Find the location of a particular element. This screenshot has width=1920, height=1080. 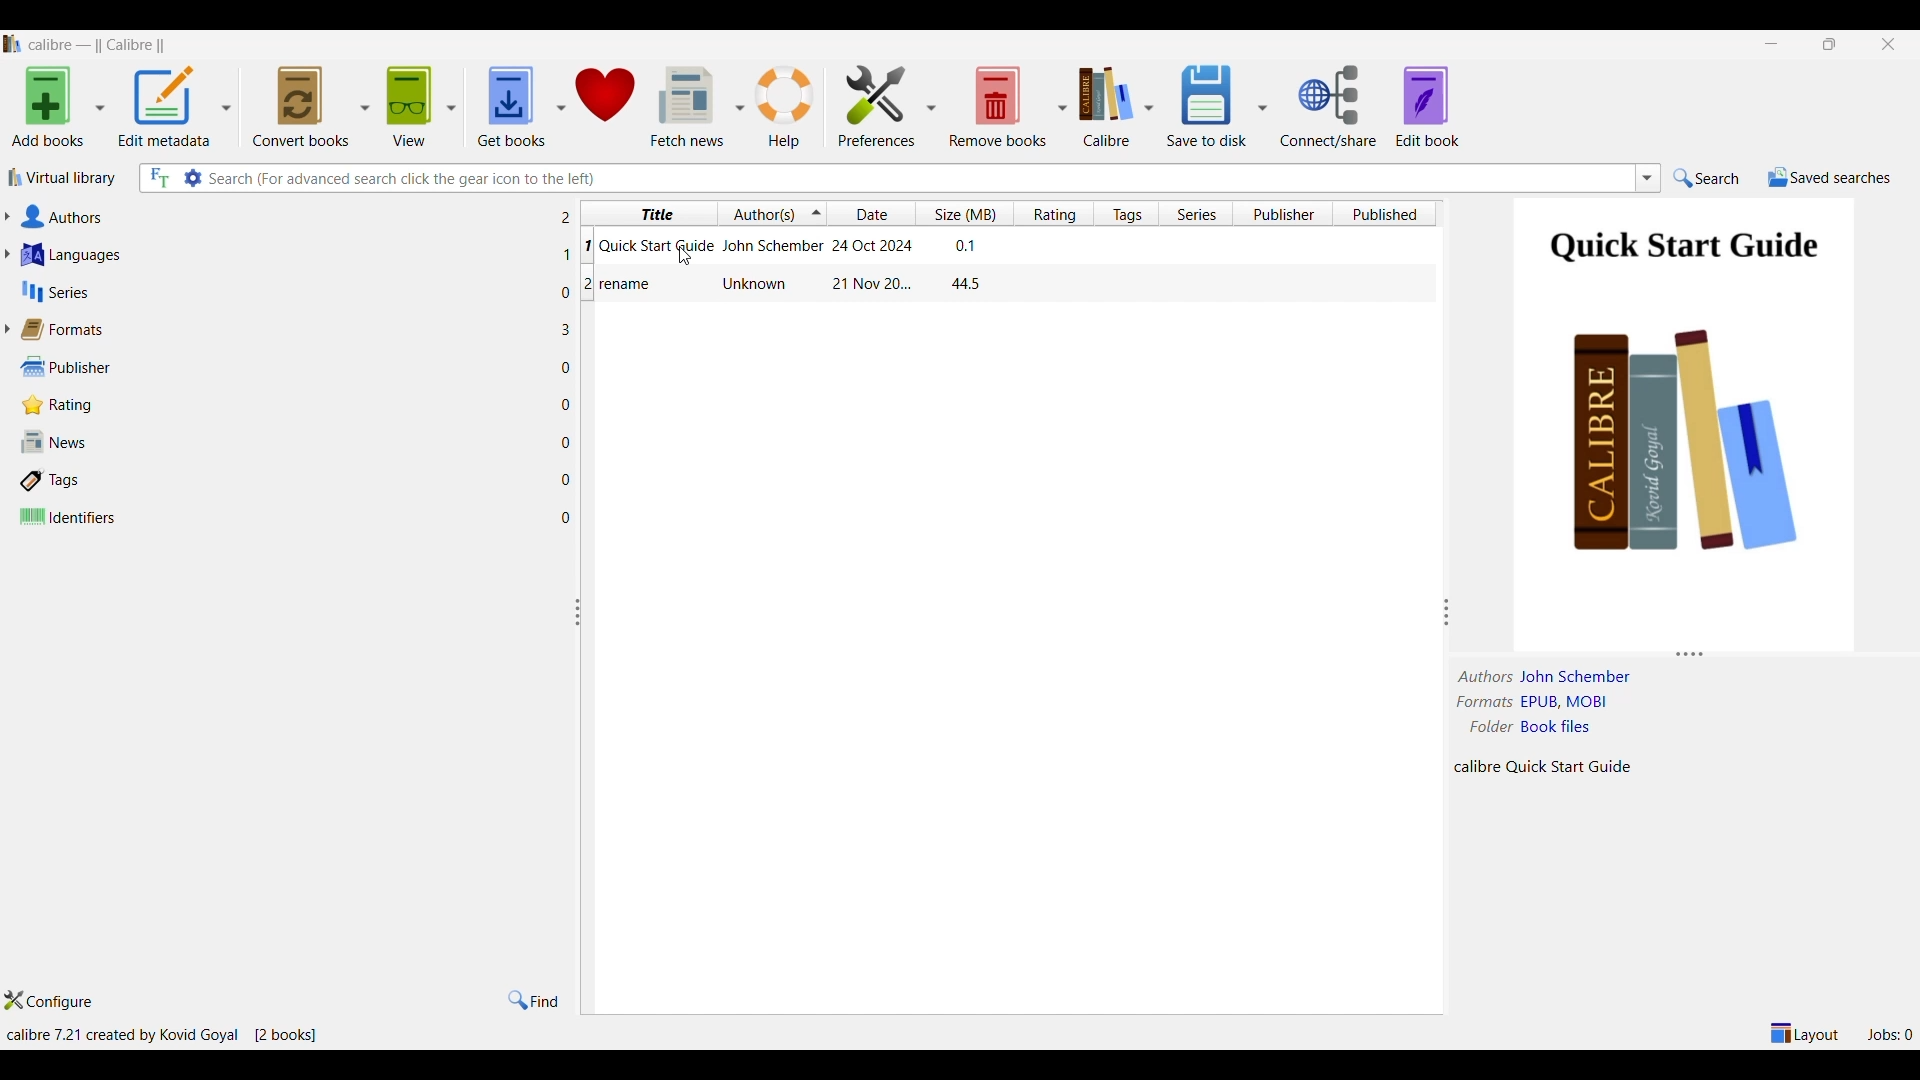

Search is located at coordinates (1706, 178).